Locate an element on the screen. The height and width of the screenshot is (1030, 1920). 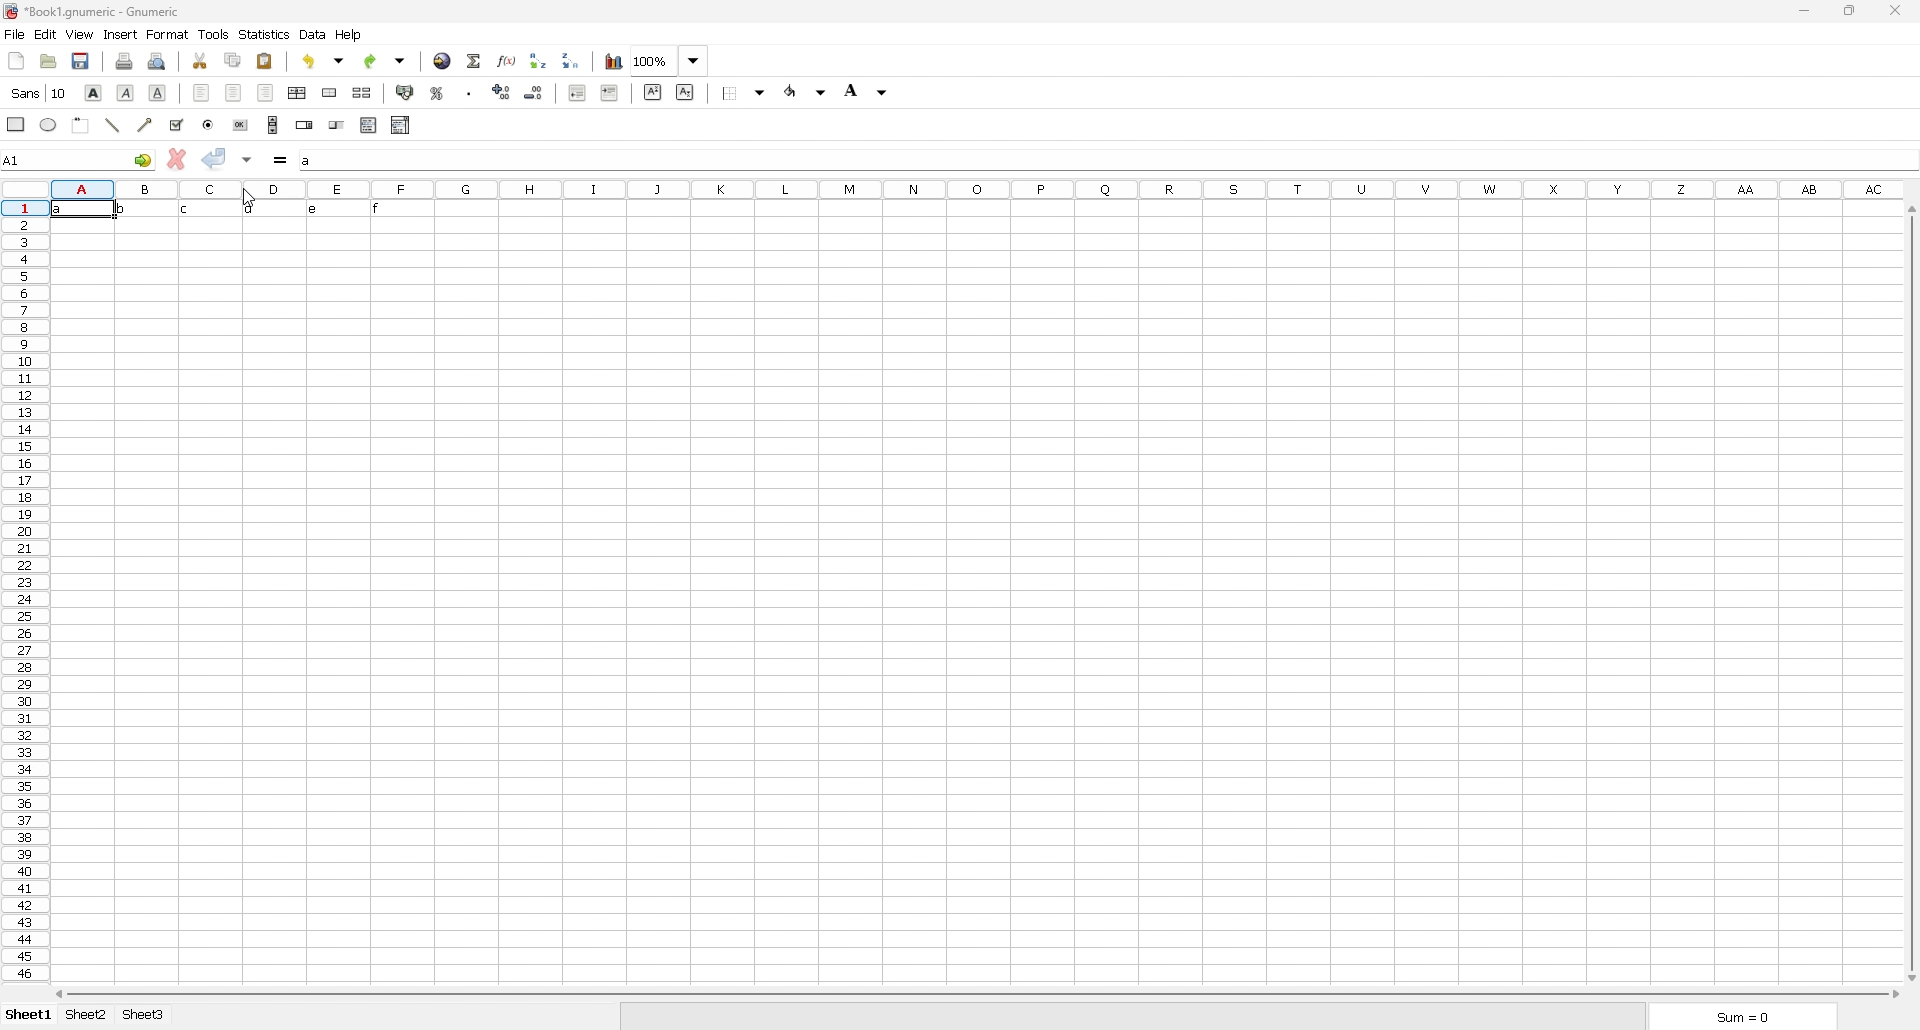
percentage is located at coordinates (437, 92).